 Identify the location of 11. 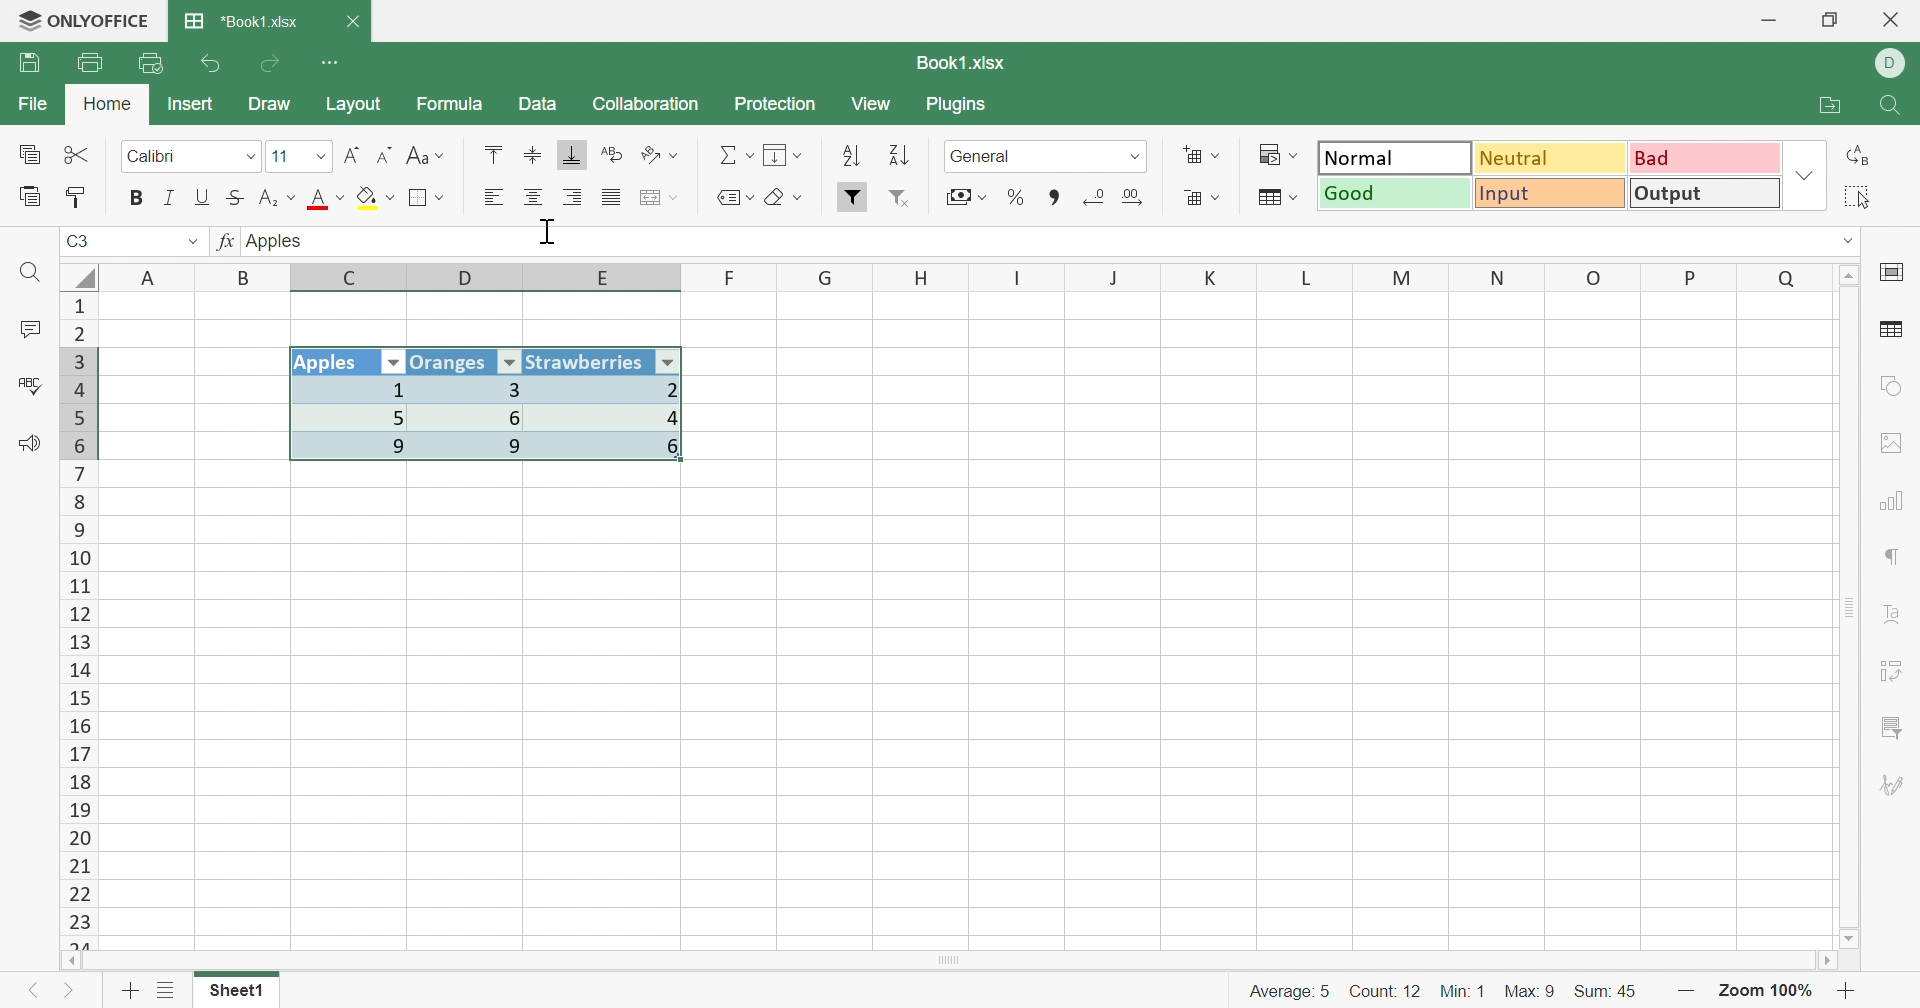
(279, 156).